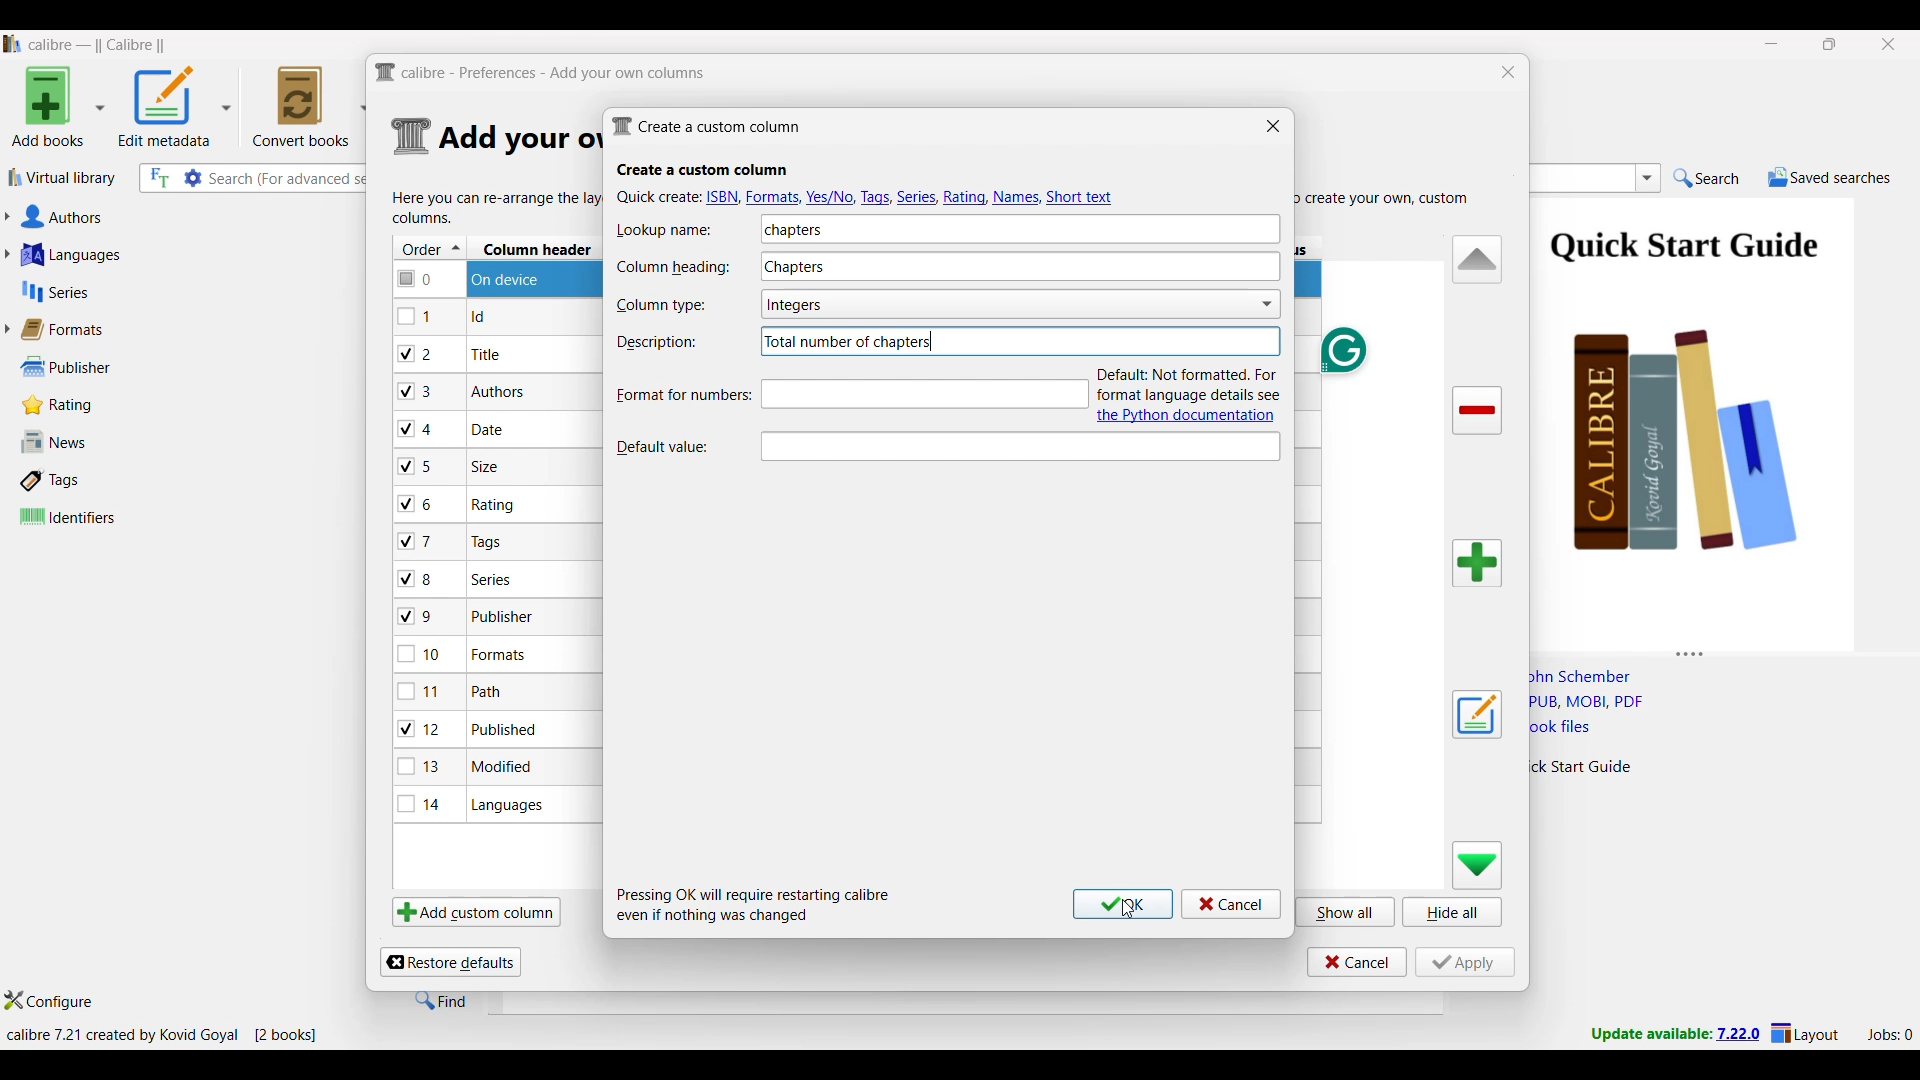  Describe the element at coordinates (13, 44) in the screenshot. I see `Software logo` at that location.